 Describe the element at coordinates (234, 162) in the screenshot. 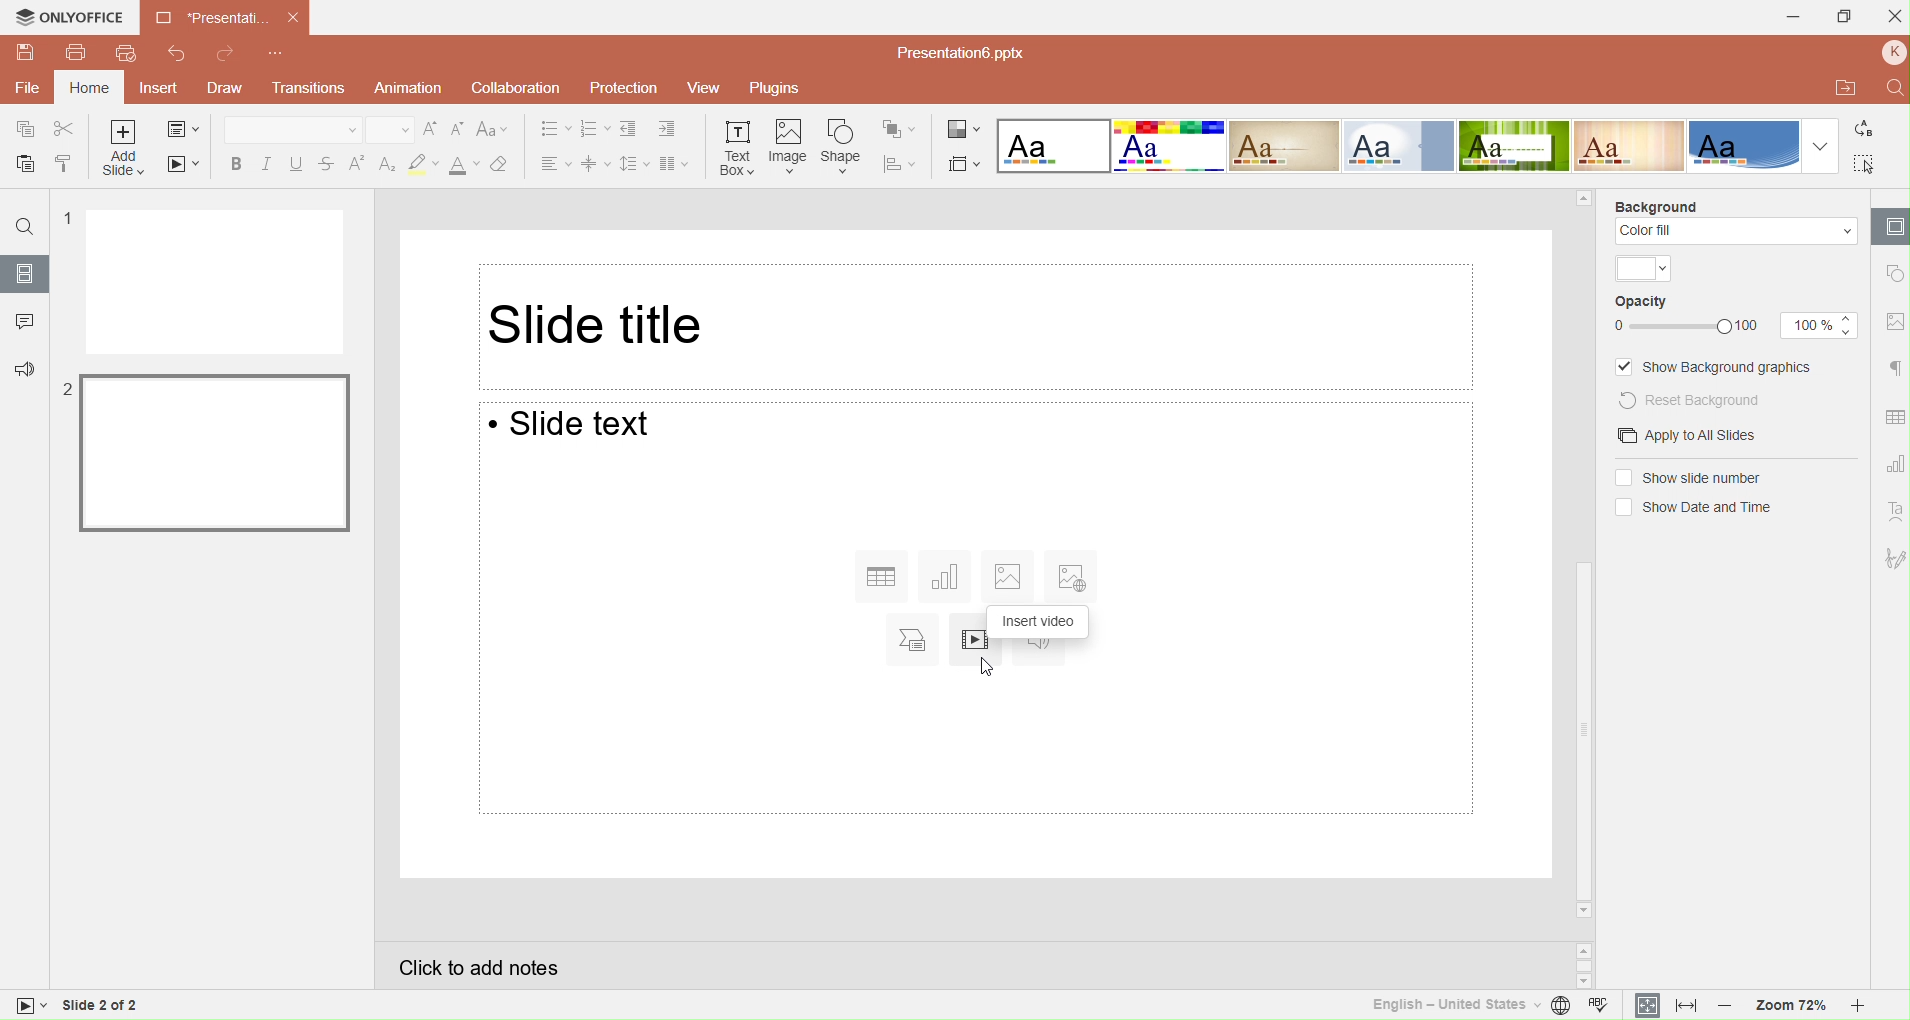

I see `Bold` at that location.